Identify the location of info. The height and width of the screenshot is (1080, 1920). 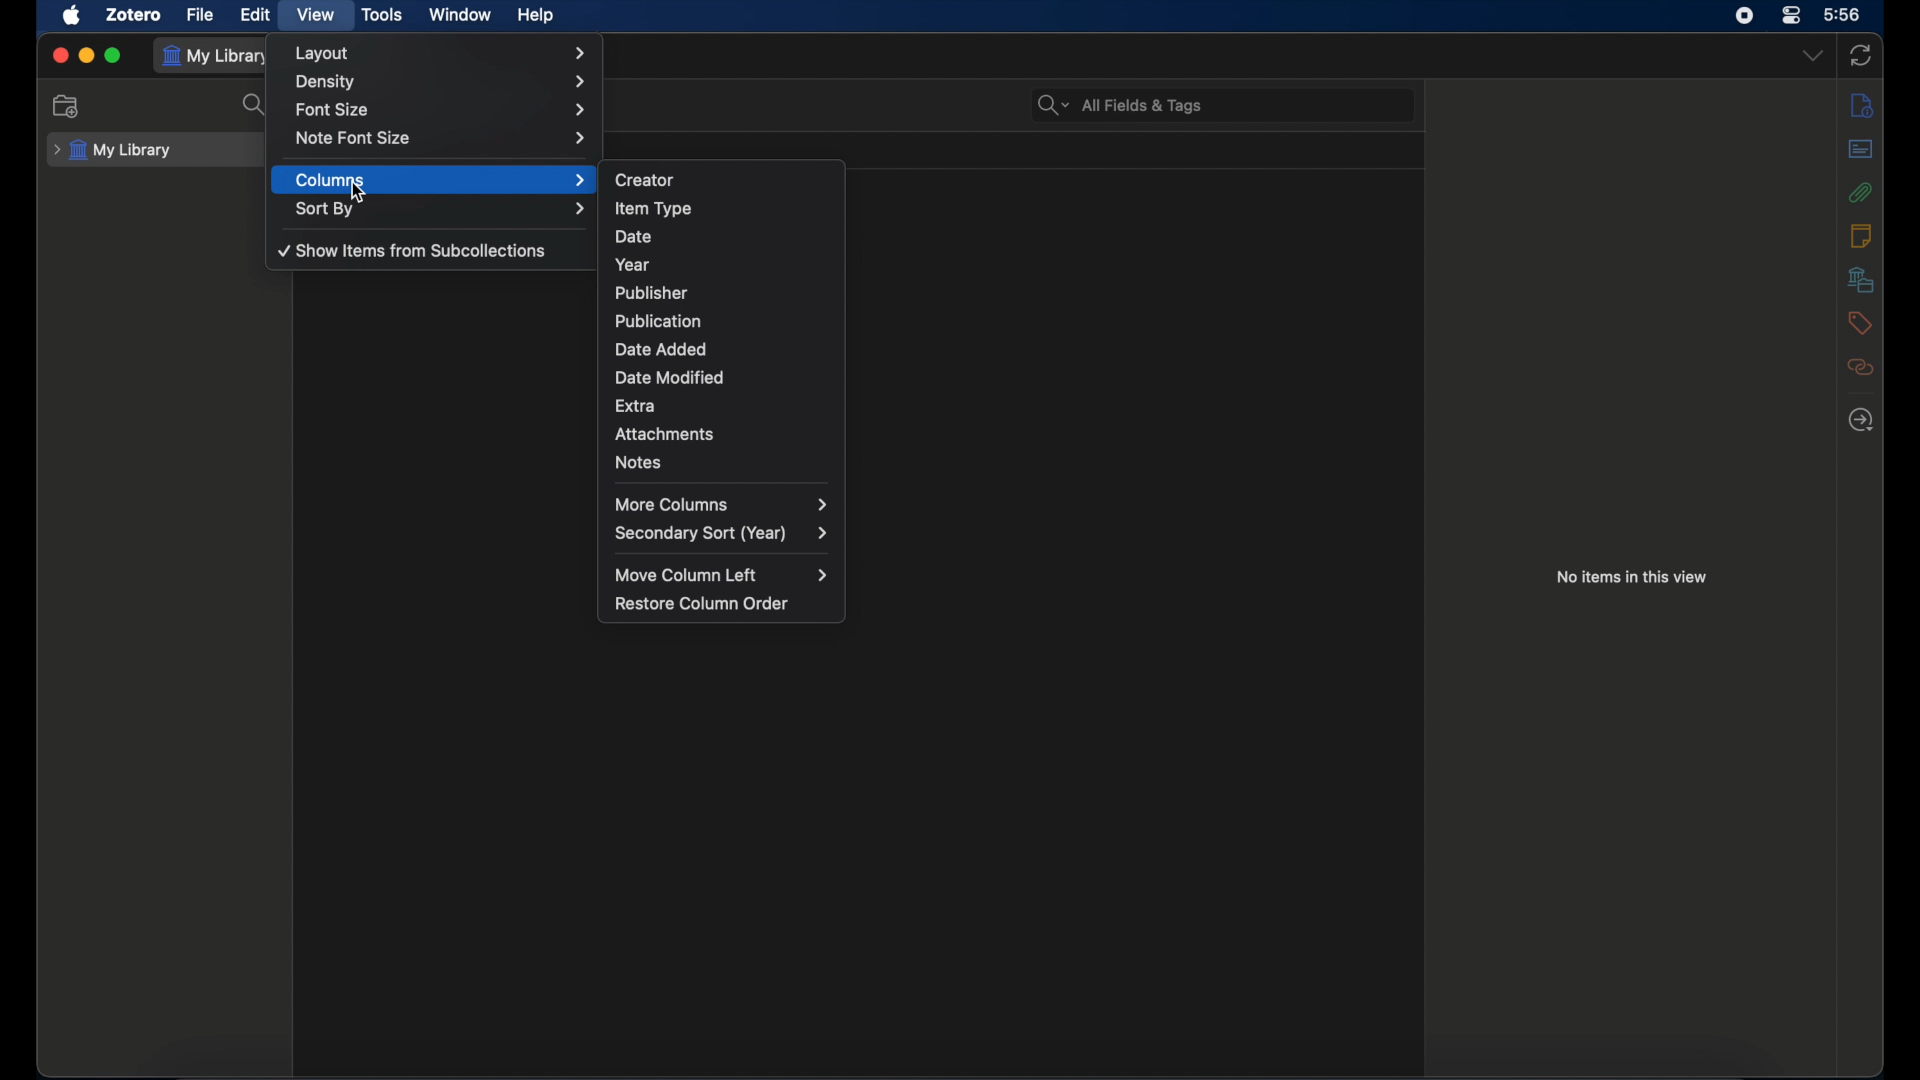
(1862, 104).